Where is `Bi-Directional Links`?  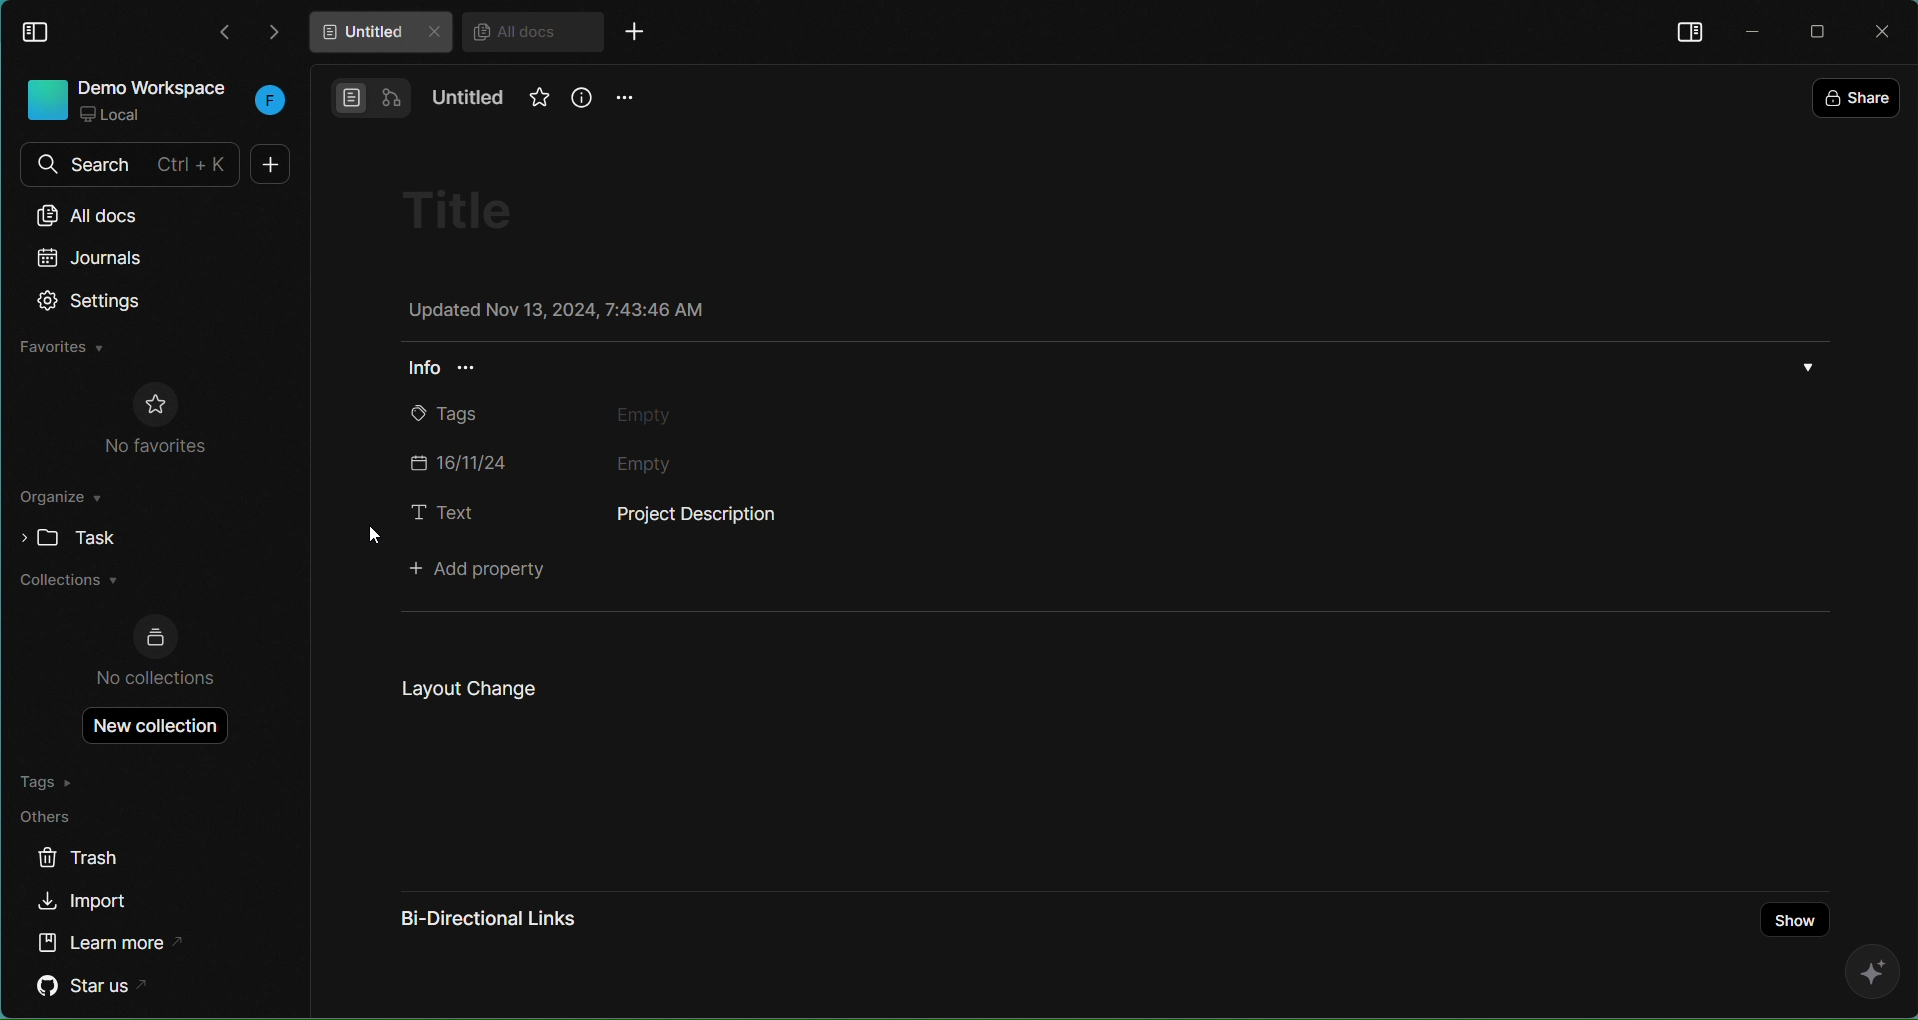
Bi-Directional Links is located at coordinates (488, 917).